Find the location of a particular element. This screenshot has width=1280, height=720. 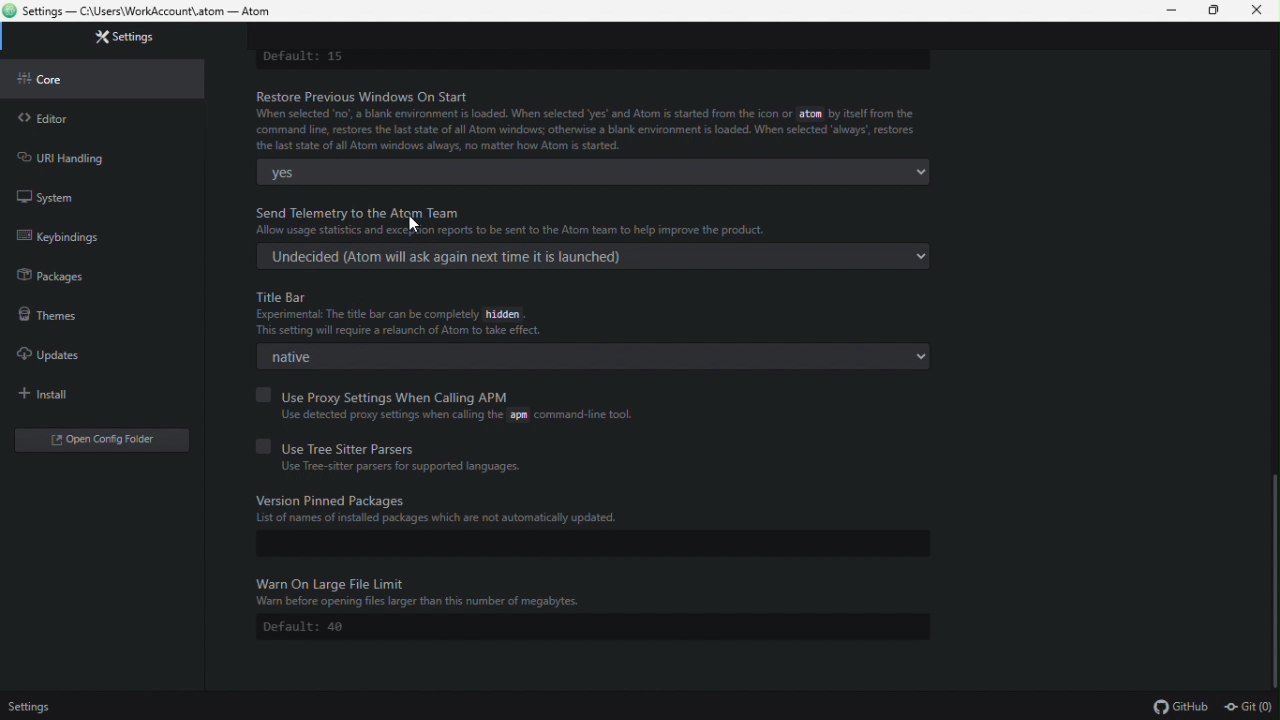

cursor is located at coordinates (416, 222).